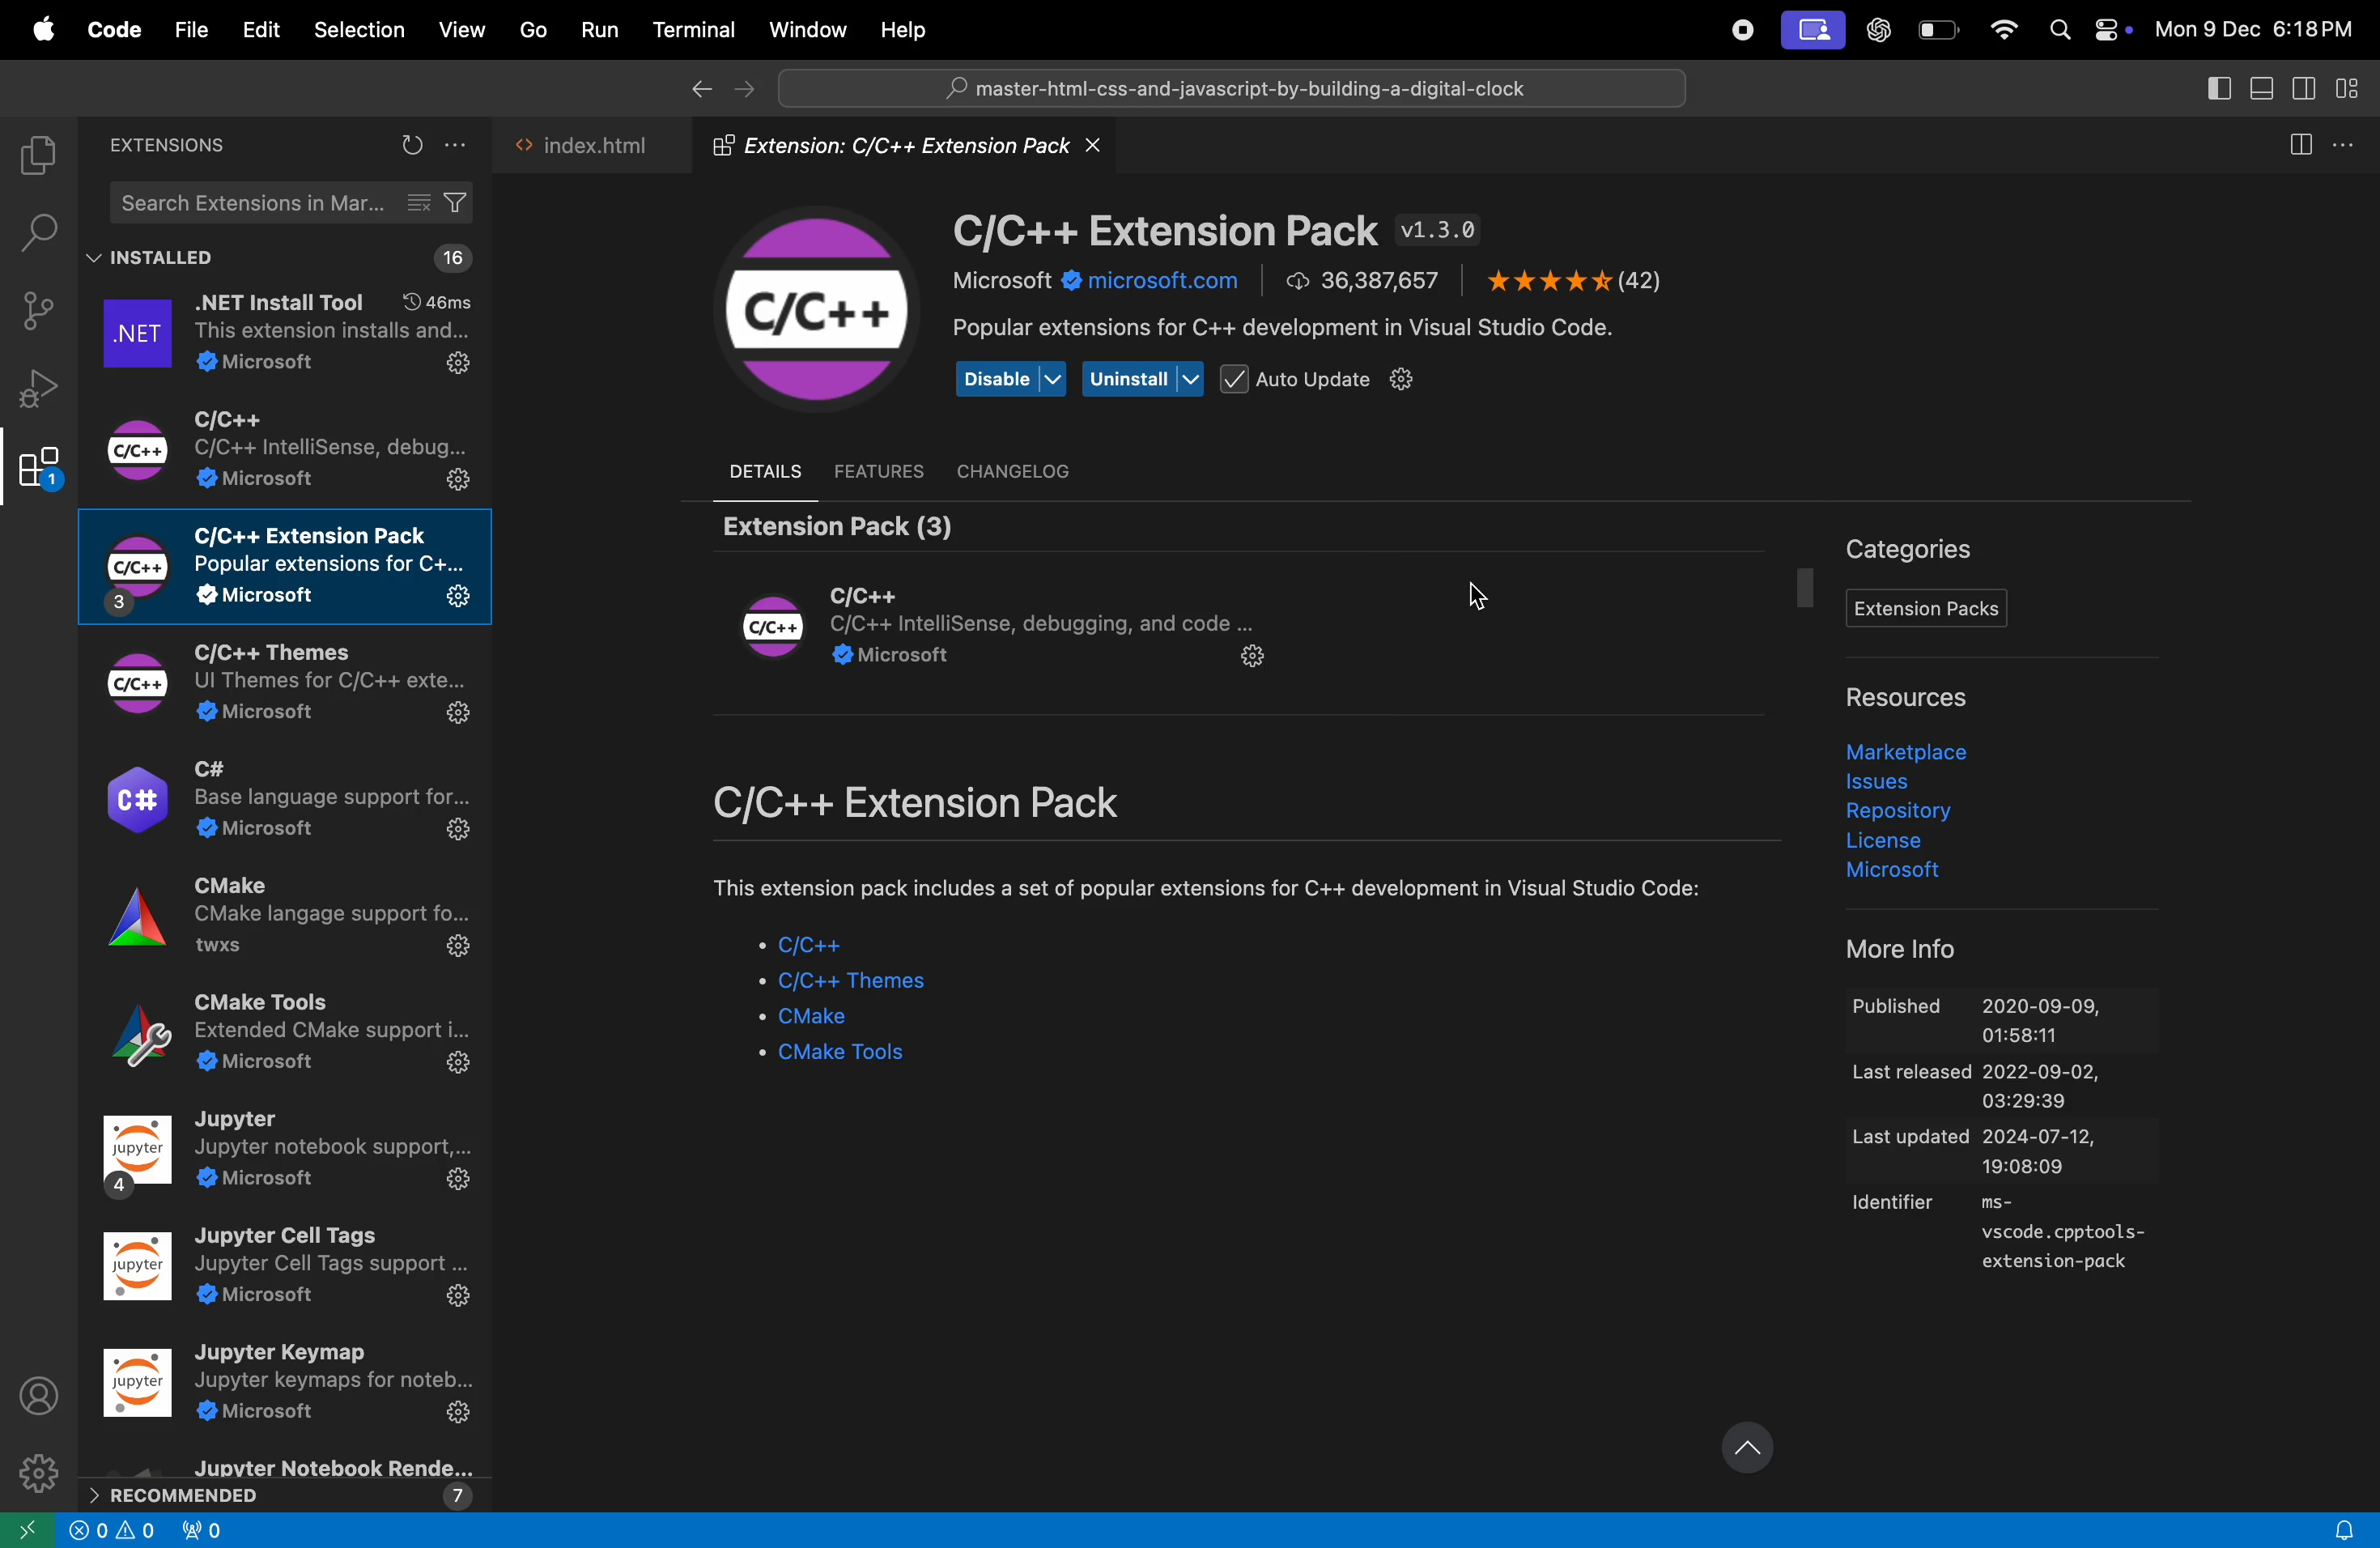 This screenshot has width=2380, height=1548. Describe the element at coordinates (115, 30) in the screenshot. I see `Code` at that location.